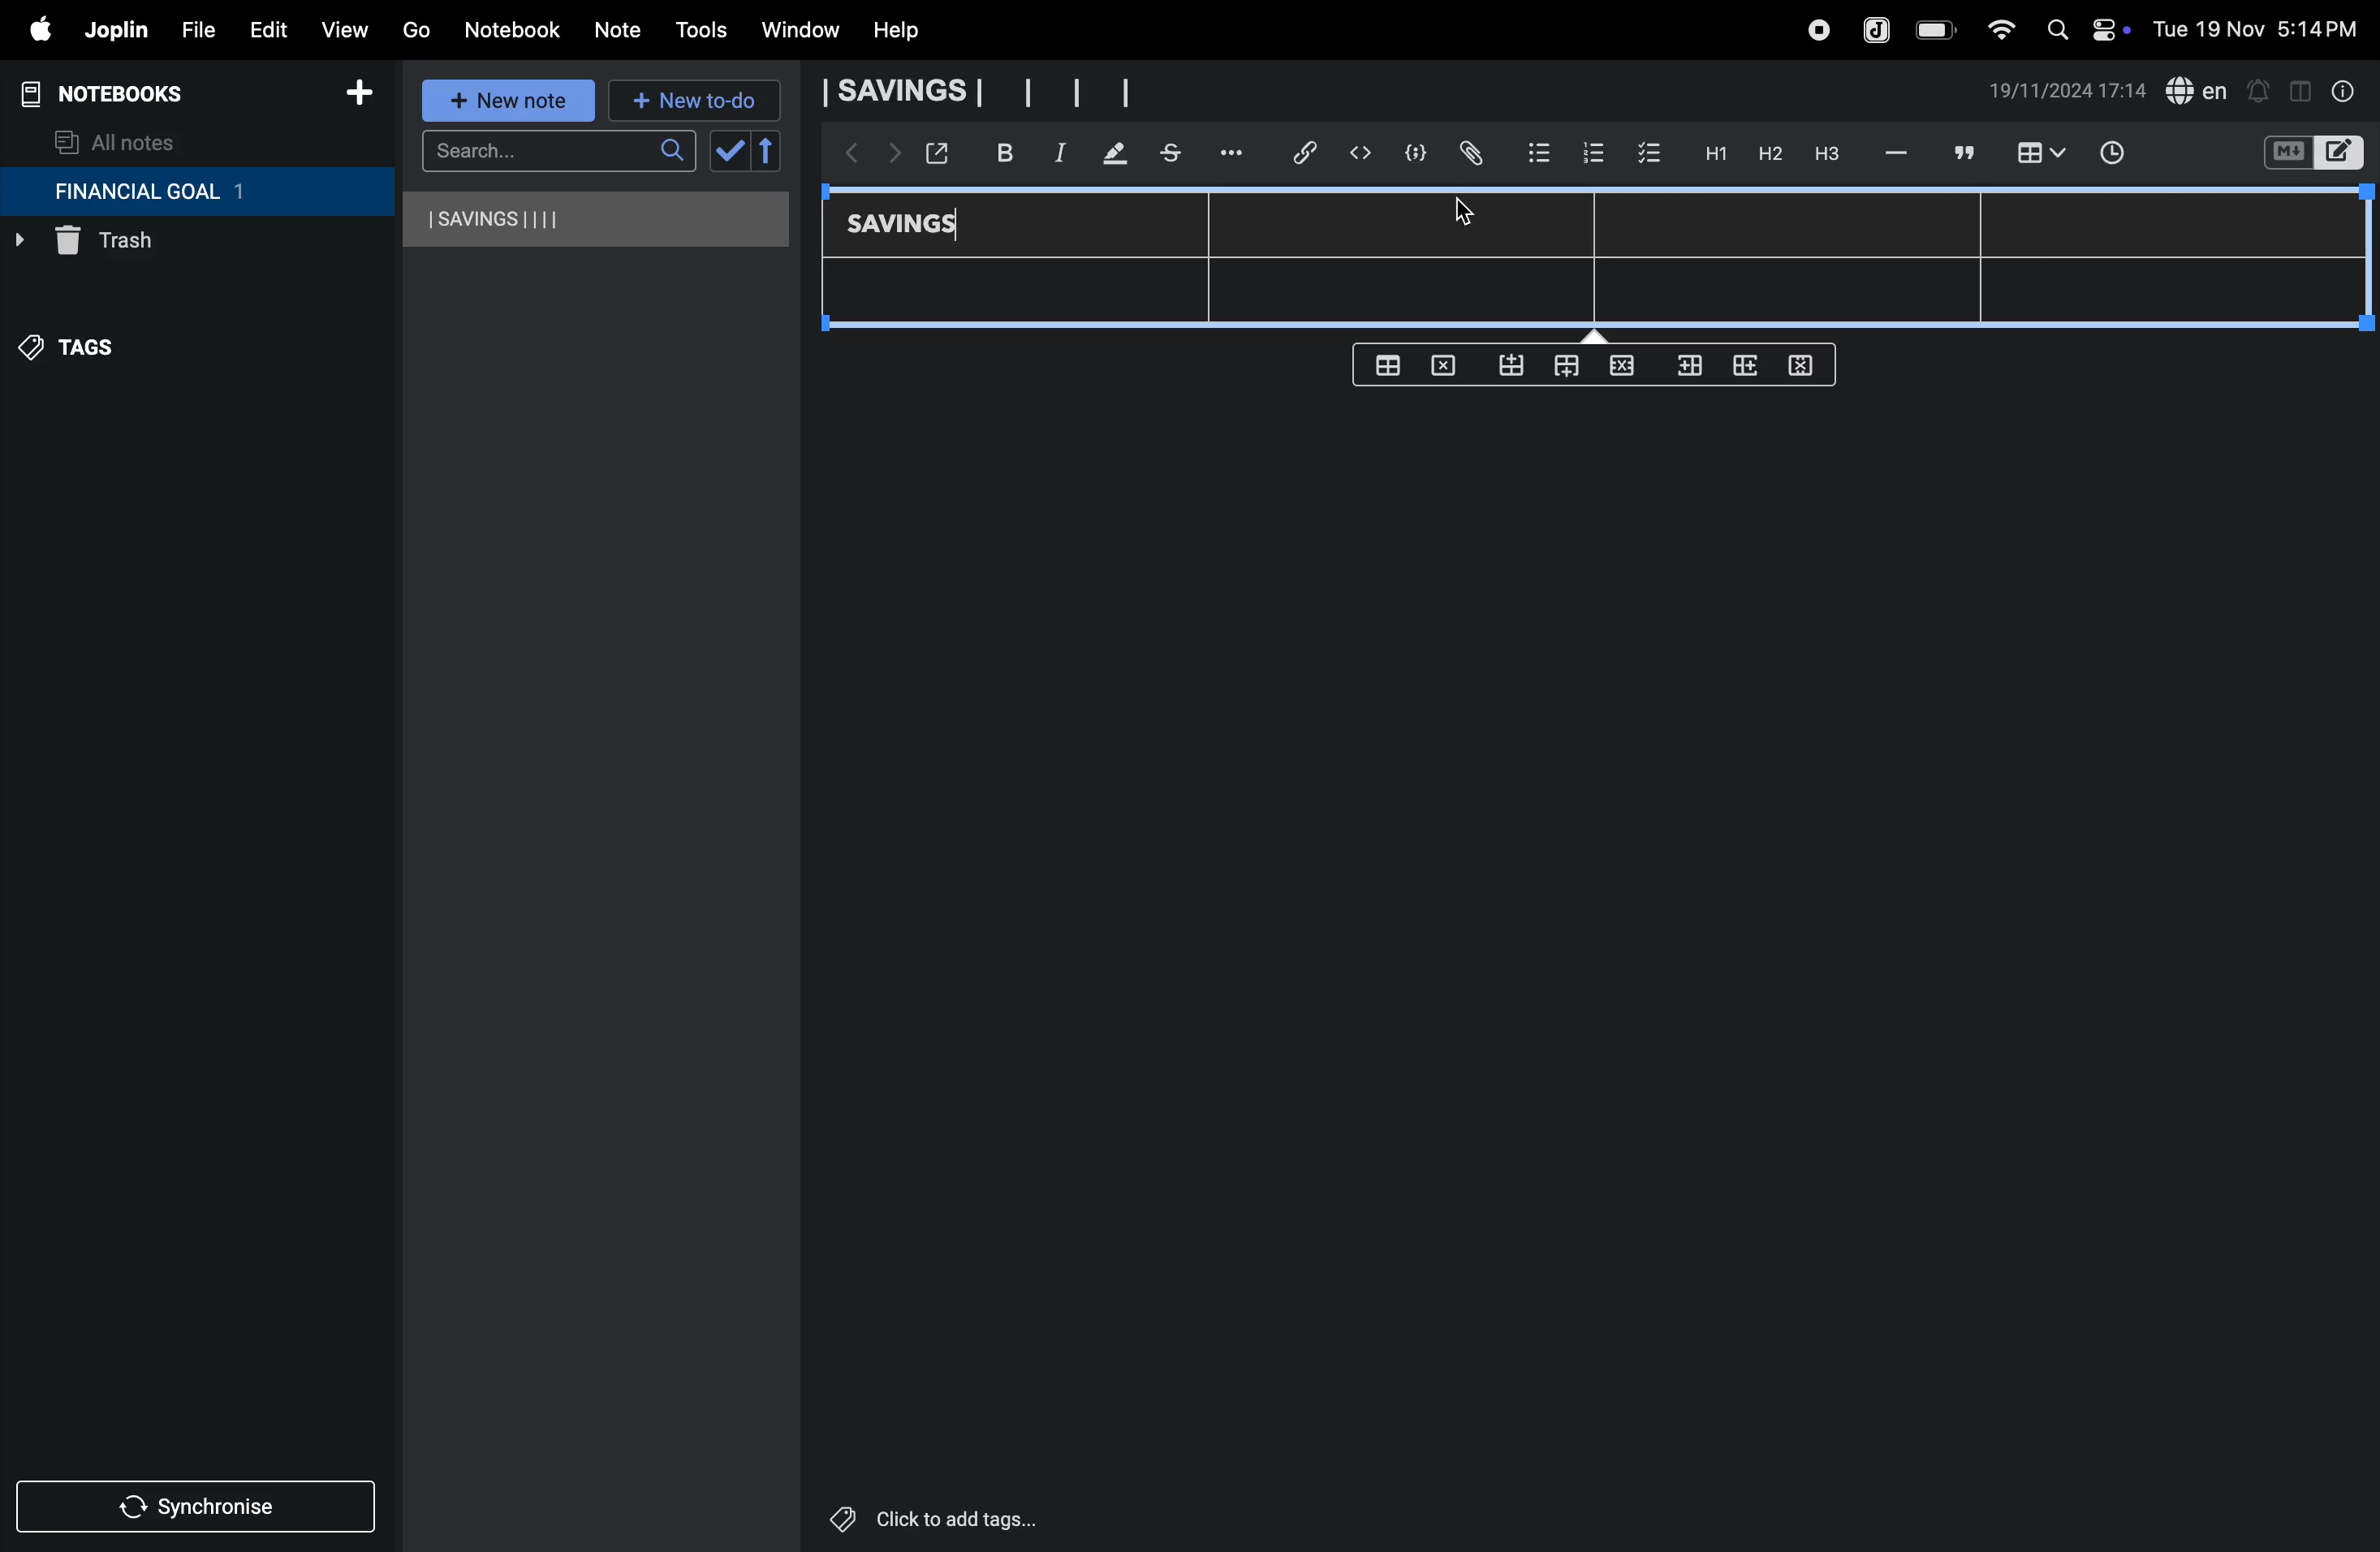  What do you see at coordinates (1235, 153) in the screenshot?
I see `options` at bounding box center [1235, 153].